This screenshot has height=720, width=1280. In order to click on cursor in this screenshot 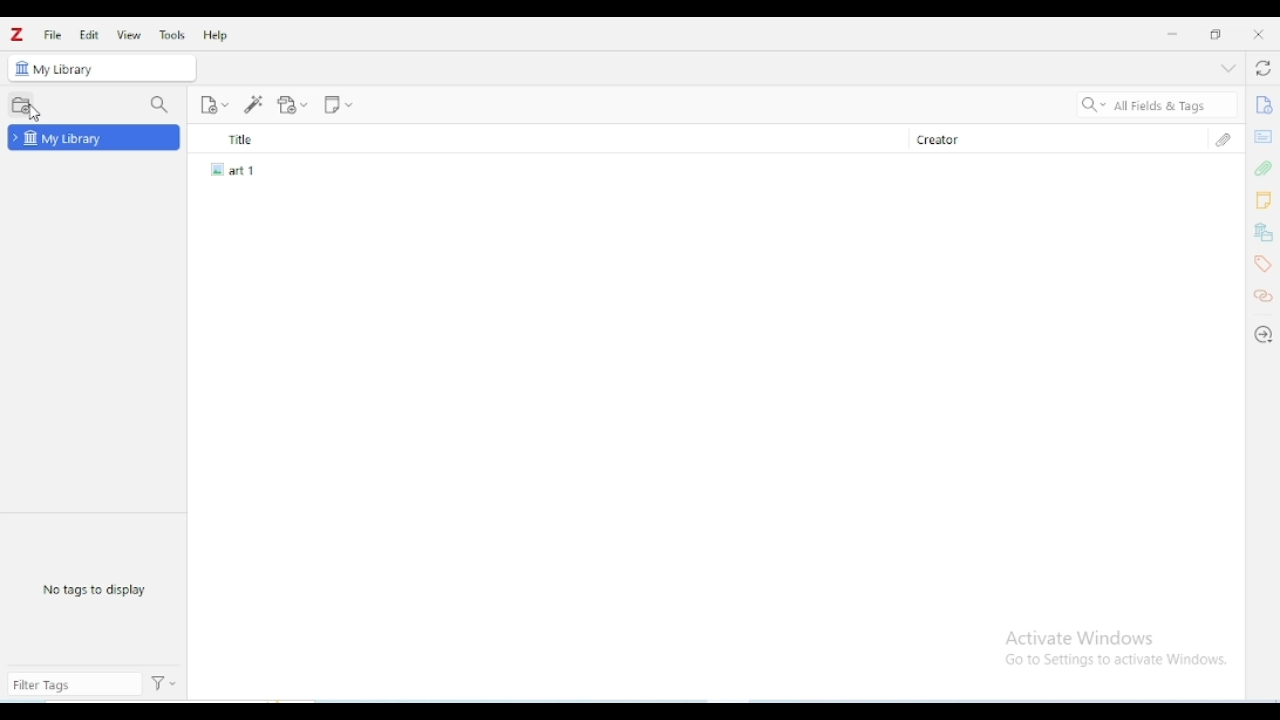, I will do `click(35, 114)`.